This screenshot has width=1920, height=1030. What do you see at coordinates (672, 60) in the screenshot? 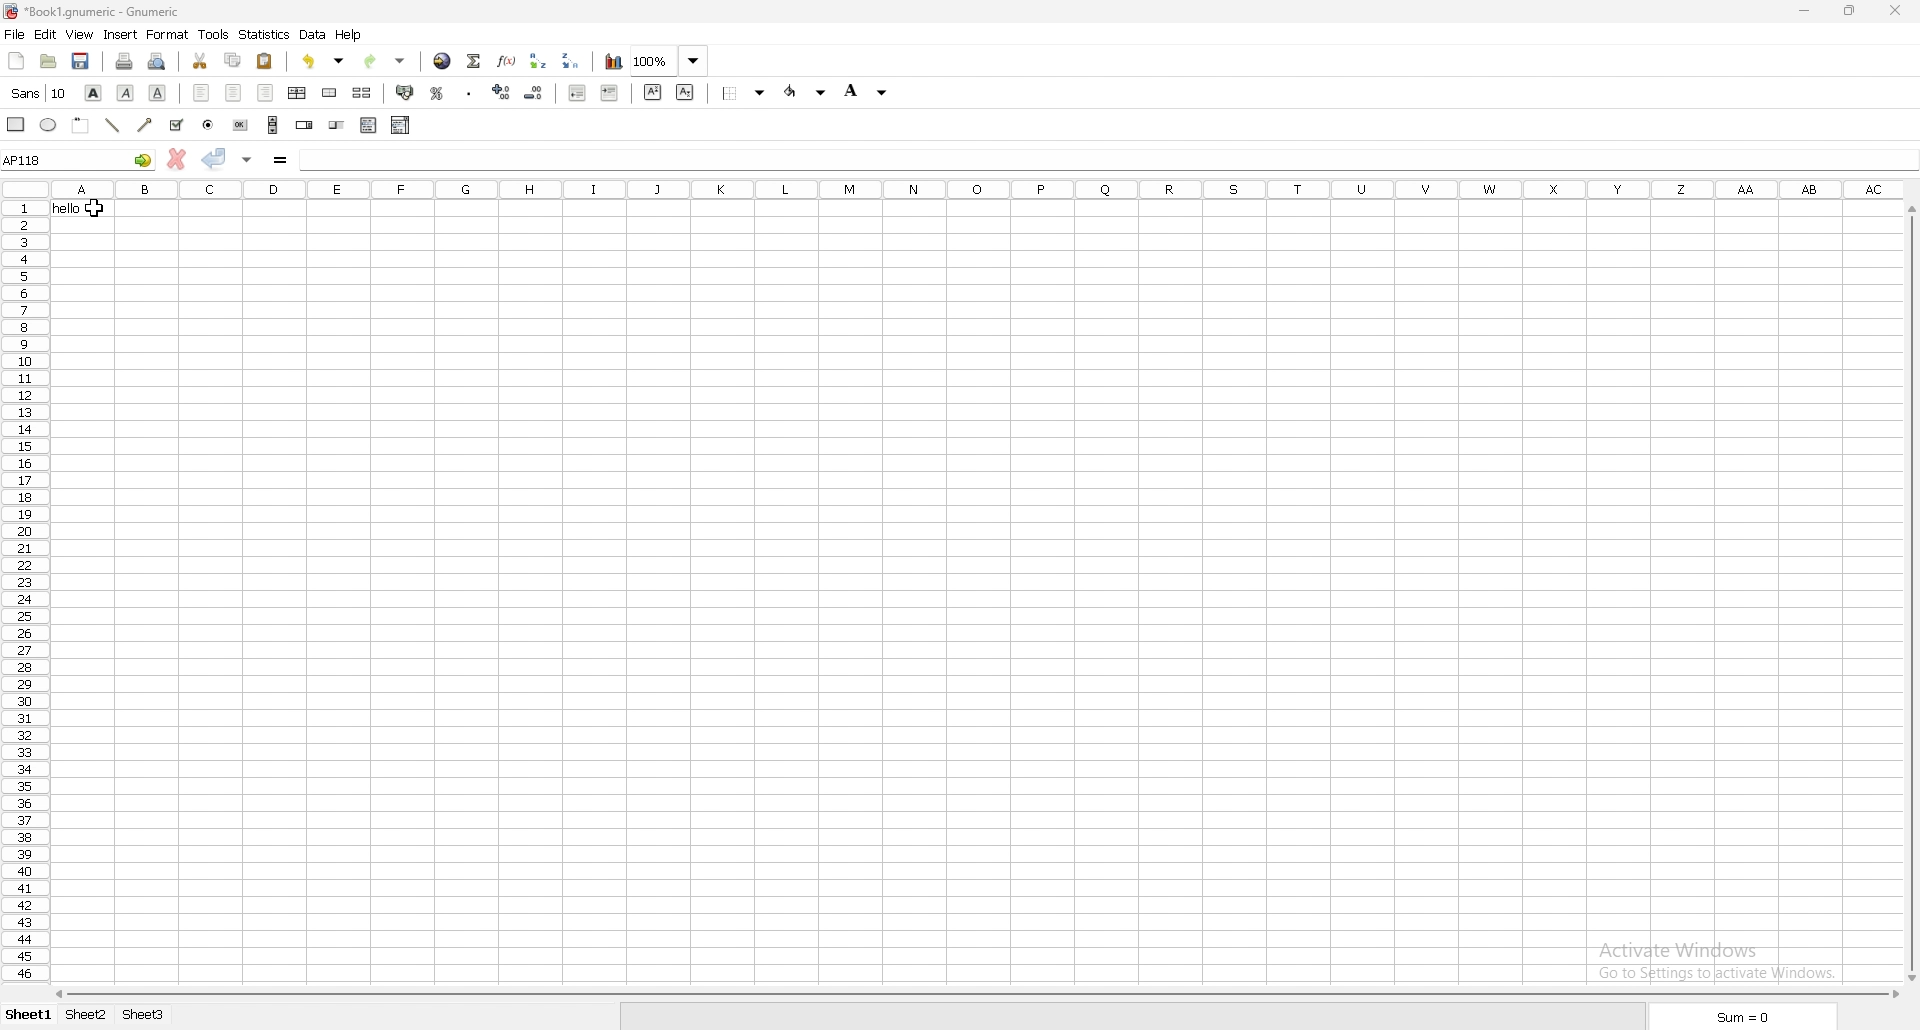
I see `zoom level` at bounding box center [672, 60].